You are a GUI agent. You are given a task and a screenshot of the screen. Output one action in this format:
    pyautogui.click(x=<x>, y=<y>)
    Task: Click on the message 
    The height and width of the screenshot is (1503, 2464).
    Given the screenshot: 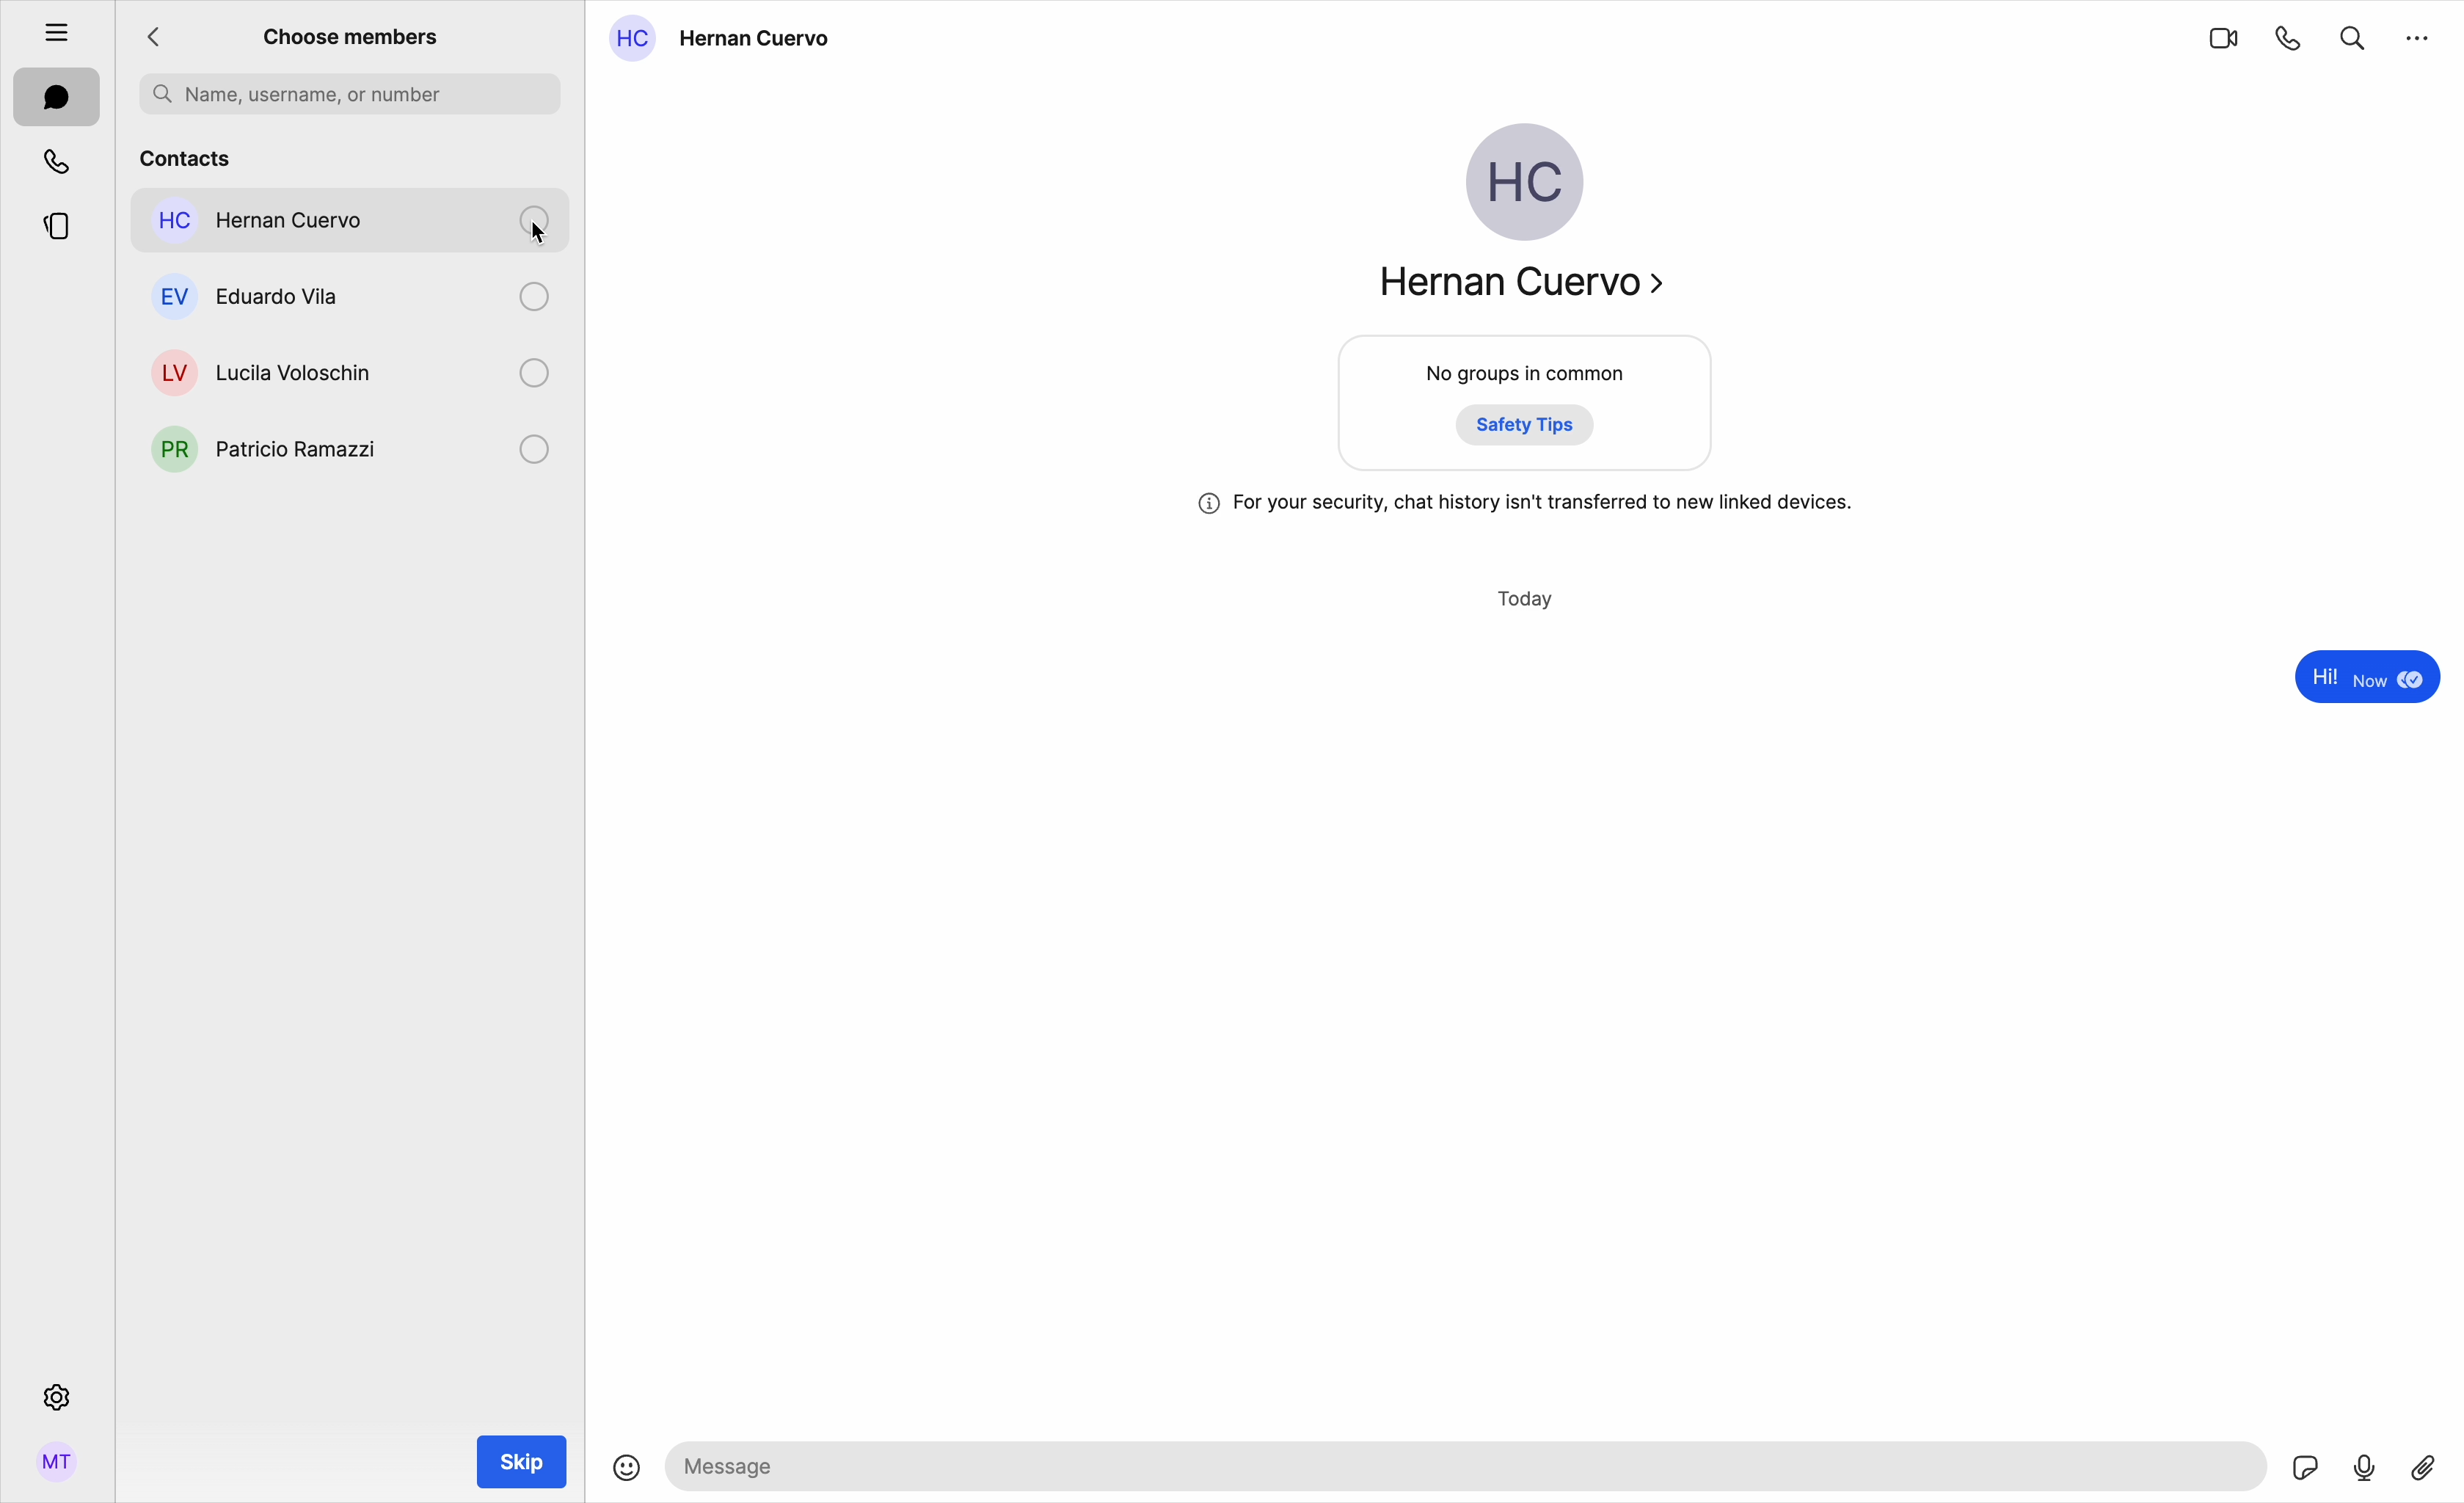 What is the action you would take?
    pyautogui.click(x=2362, y=680)
    